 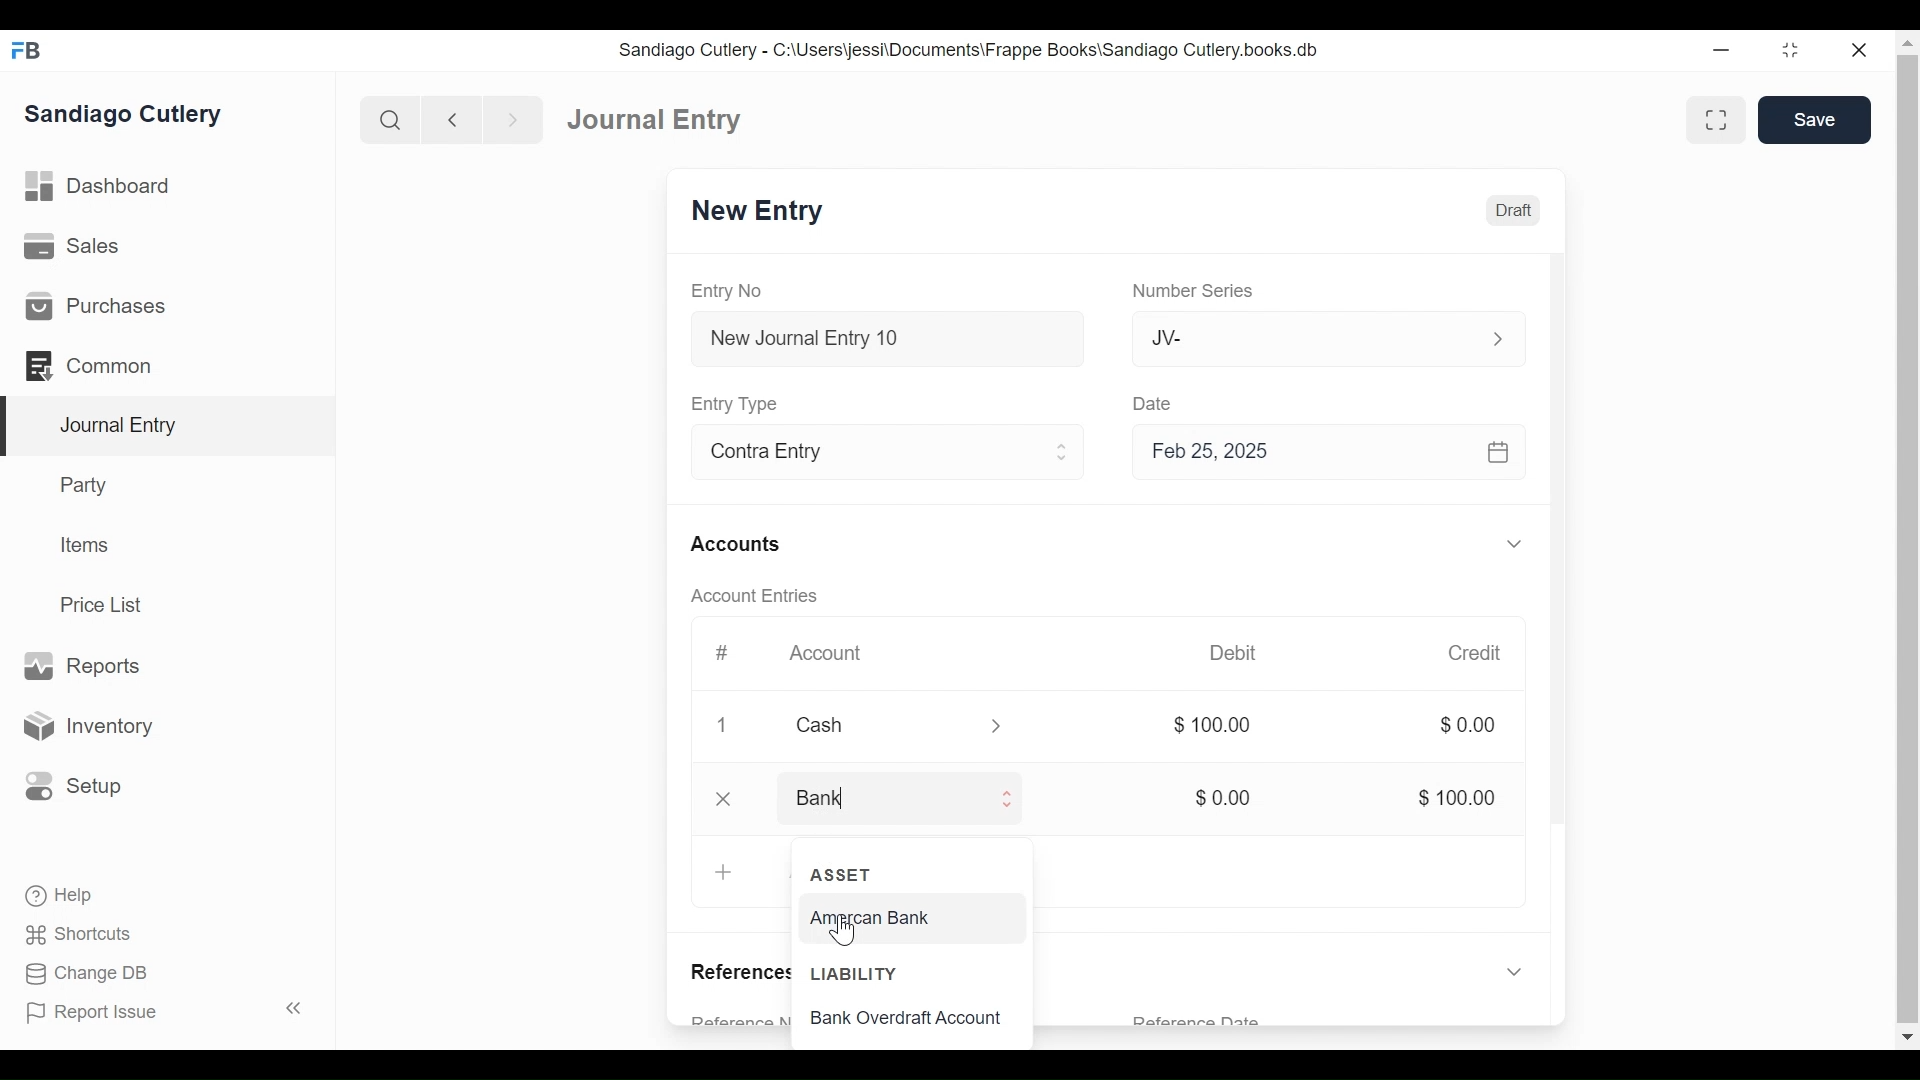 I want to click on $100.00, so click(x=1214, y=724).